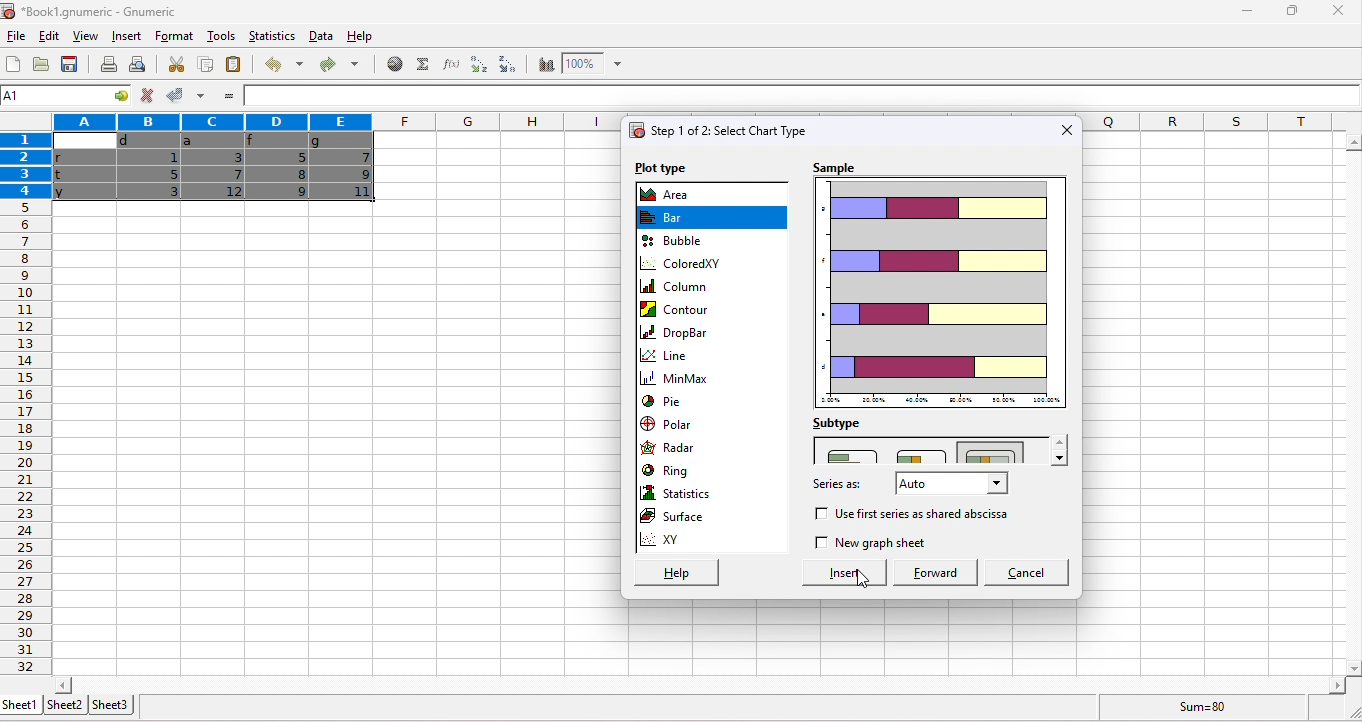  What do you see at coordinates (23, 168) in the screenshot?
I see `rows` at bounding box center [23, 168].